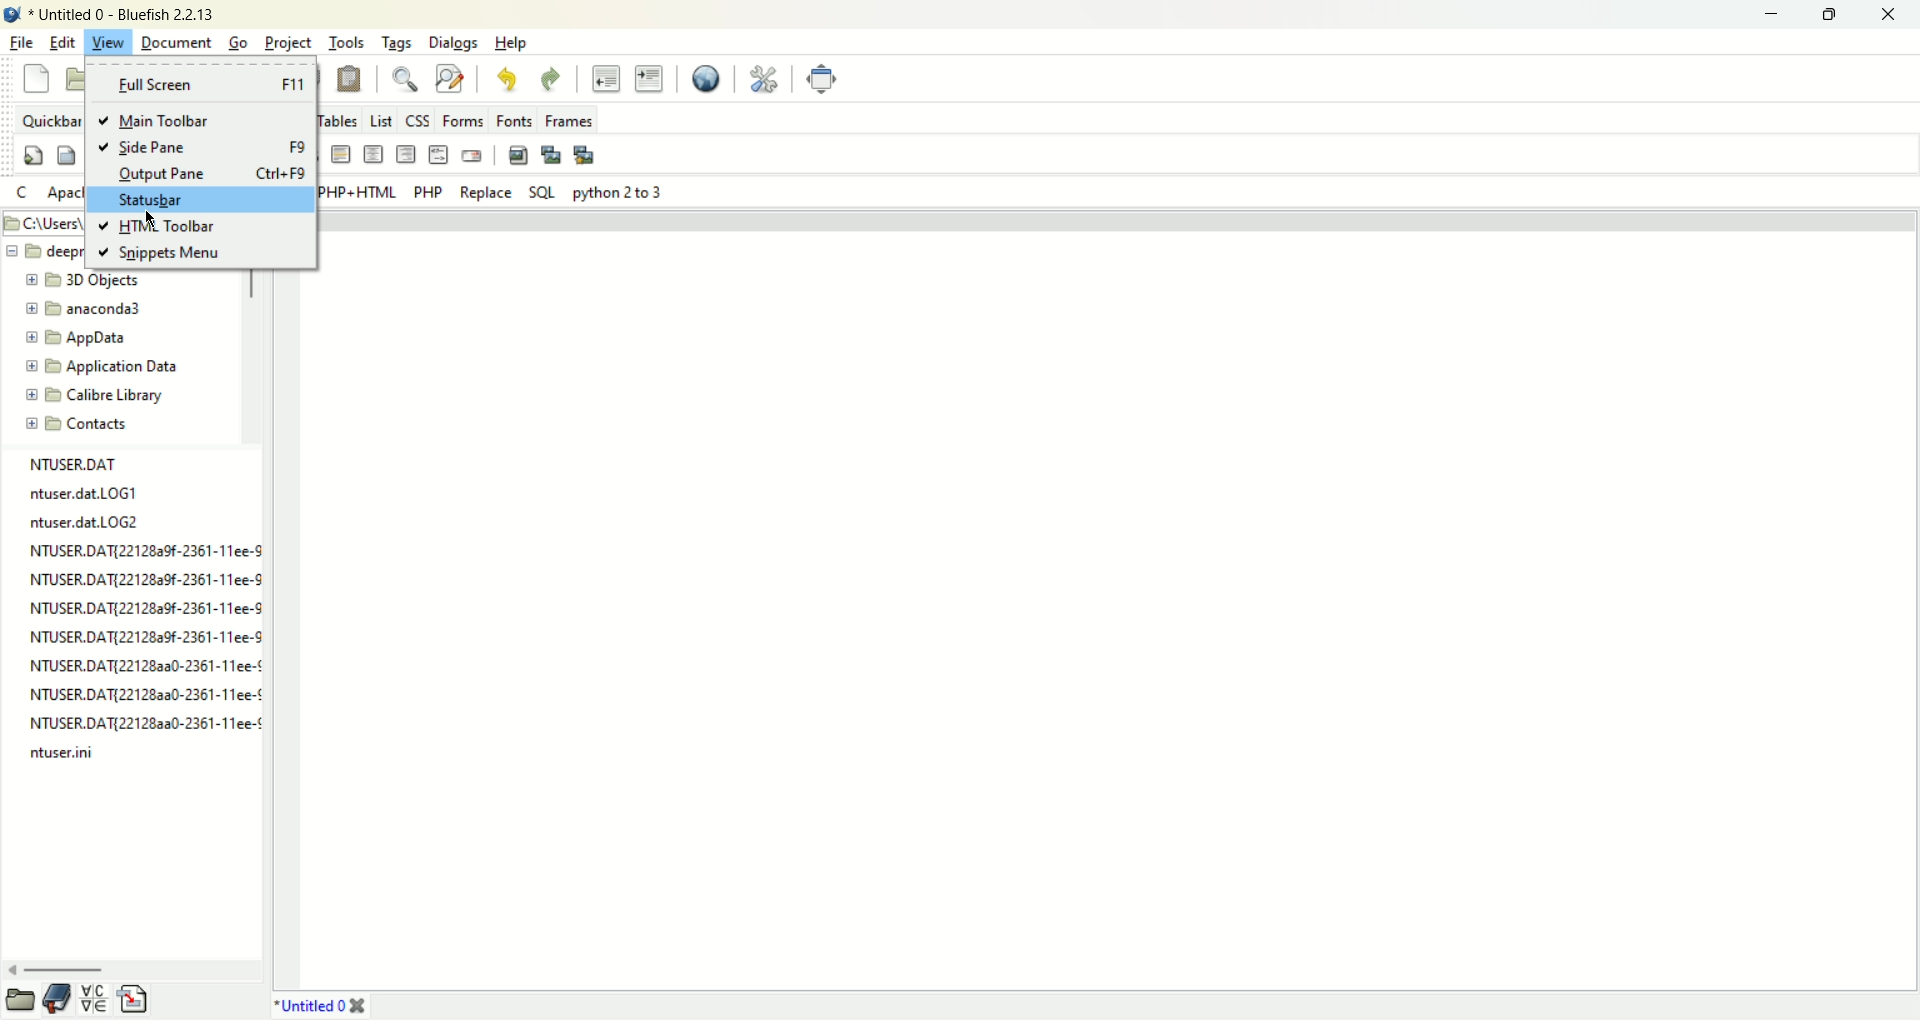  I want to click on ntuser.ini, so click(72, 753).